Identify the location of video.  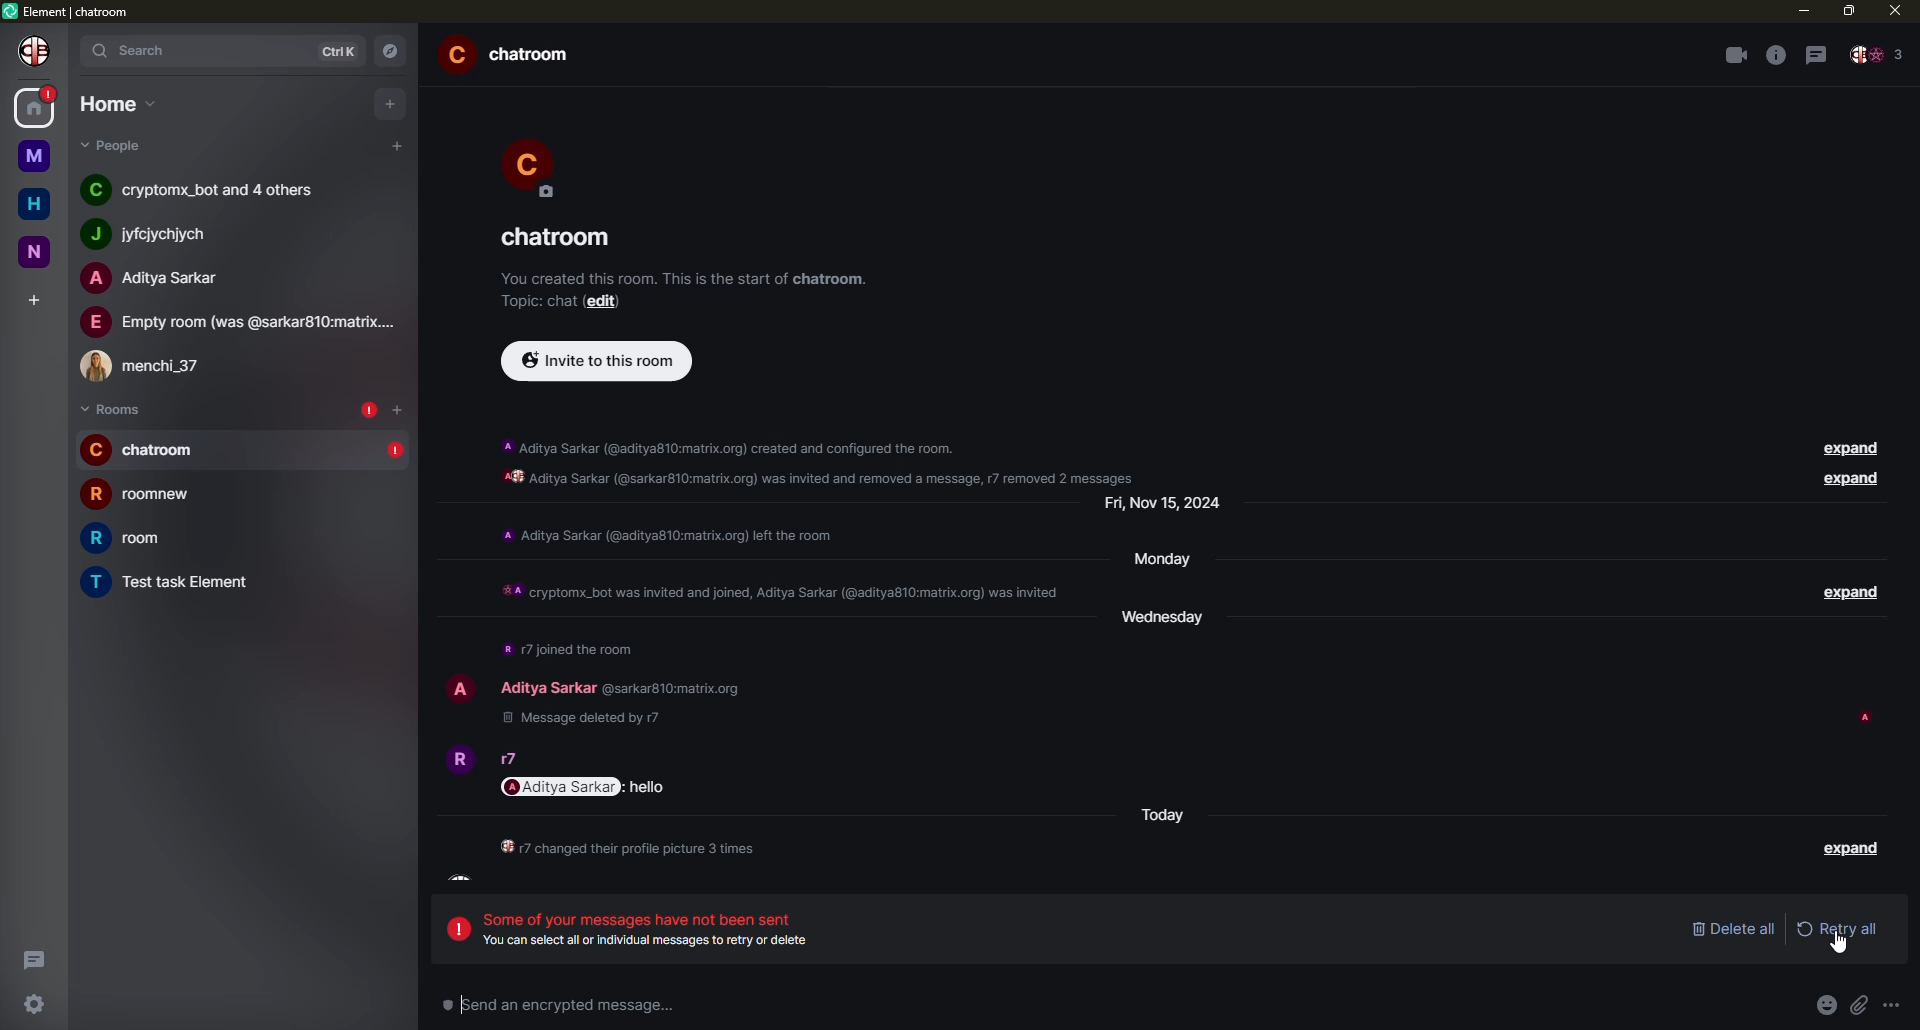
(1732, 54).